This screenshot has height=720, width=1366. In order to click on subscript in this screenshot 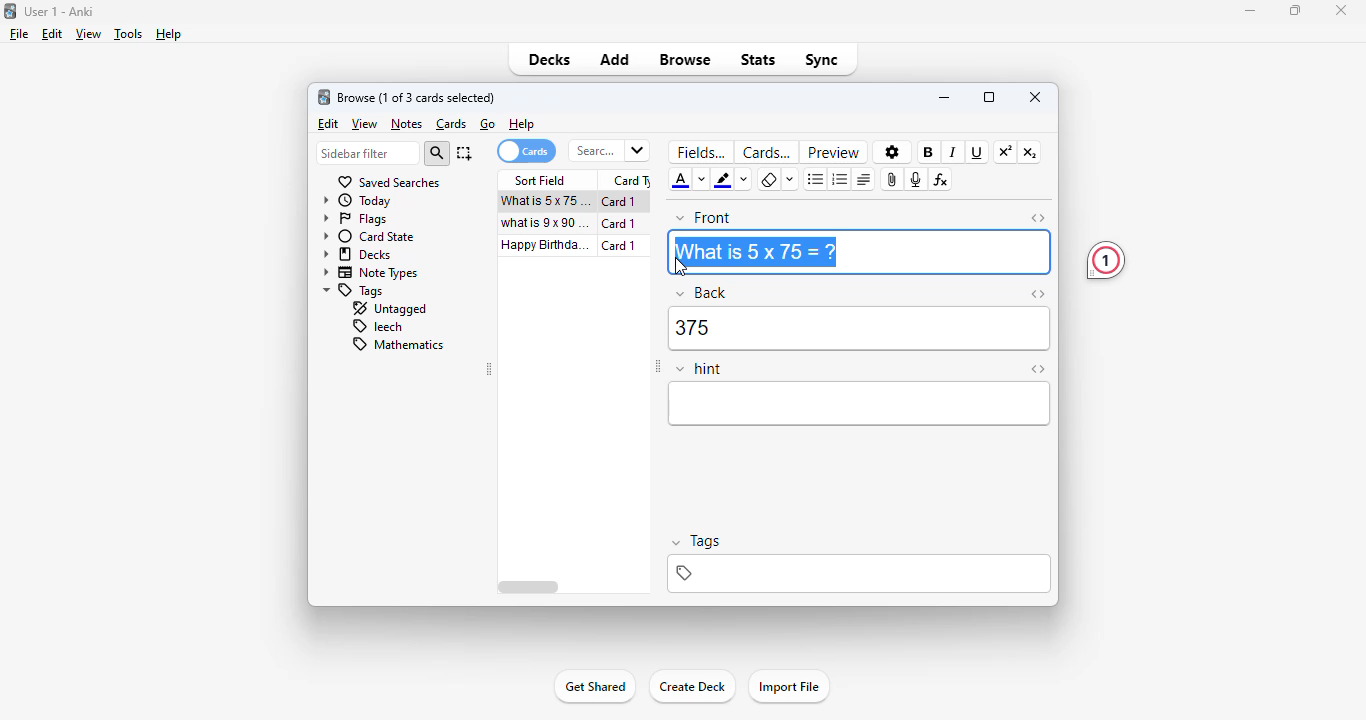, I will do `click(1030, 153)`.